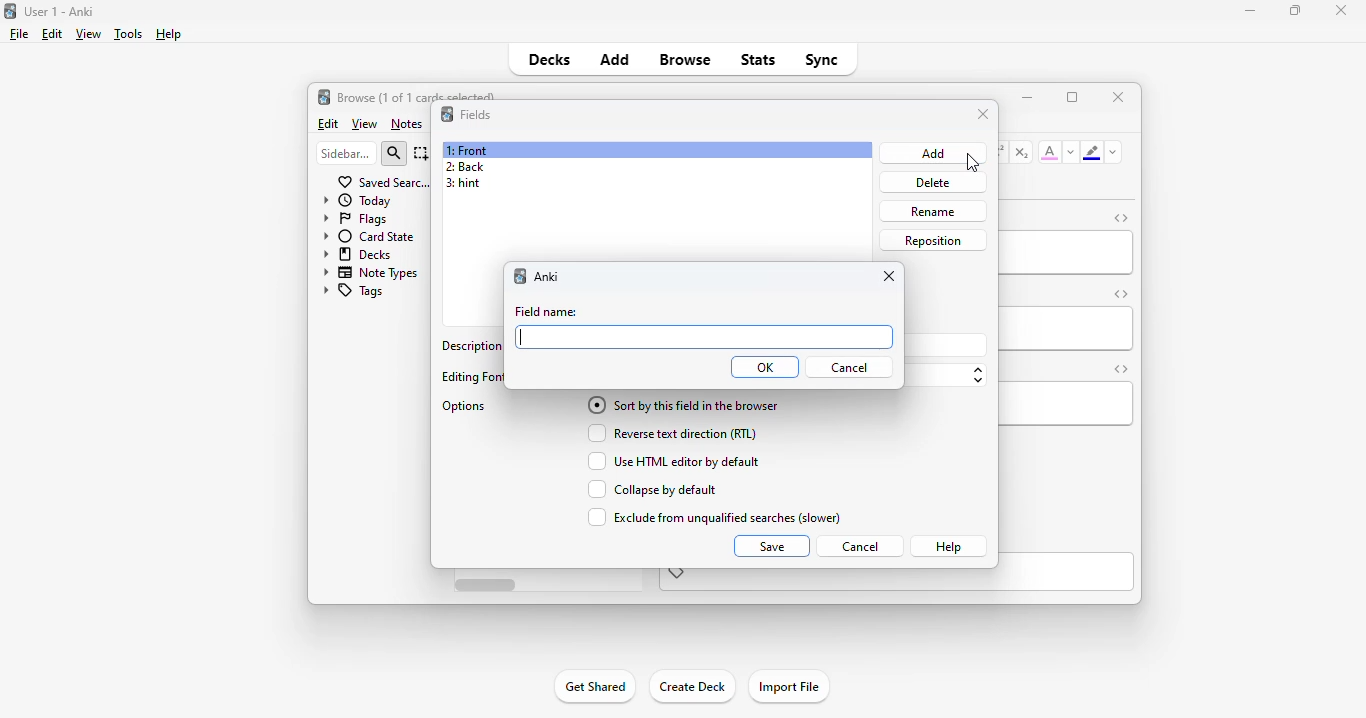 This screenshot has width=1366, height=718. Describe the element at coordinates (984, 114) in the screenshot. I see `close` at that location.